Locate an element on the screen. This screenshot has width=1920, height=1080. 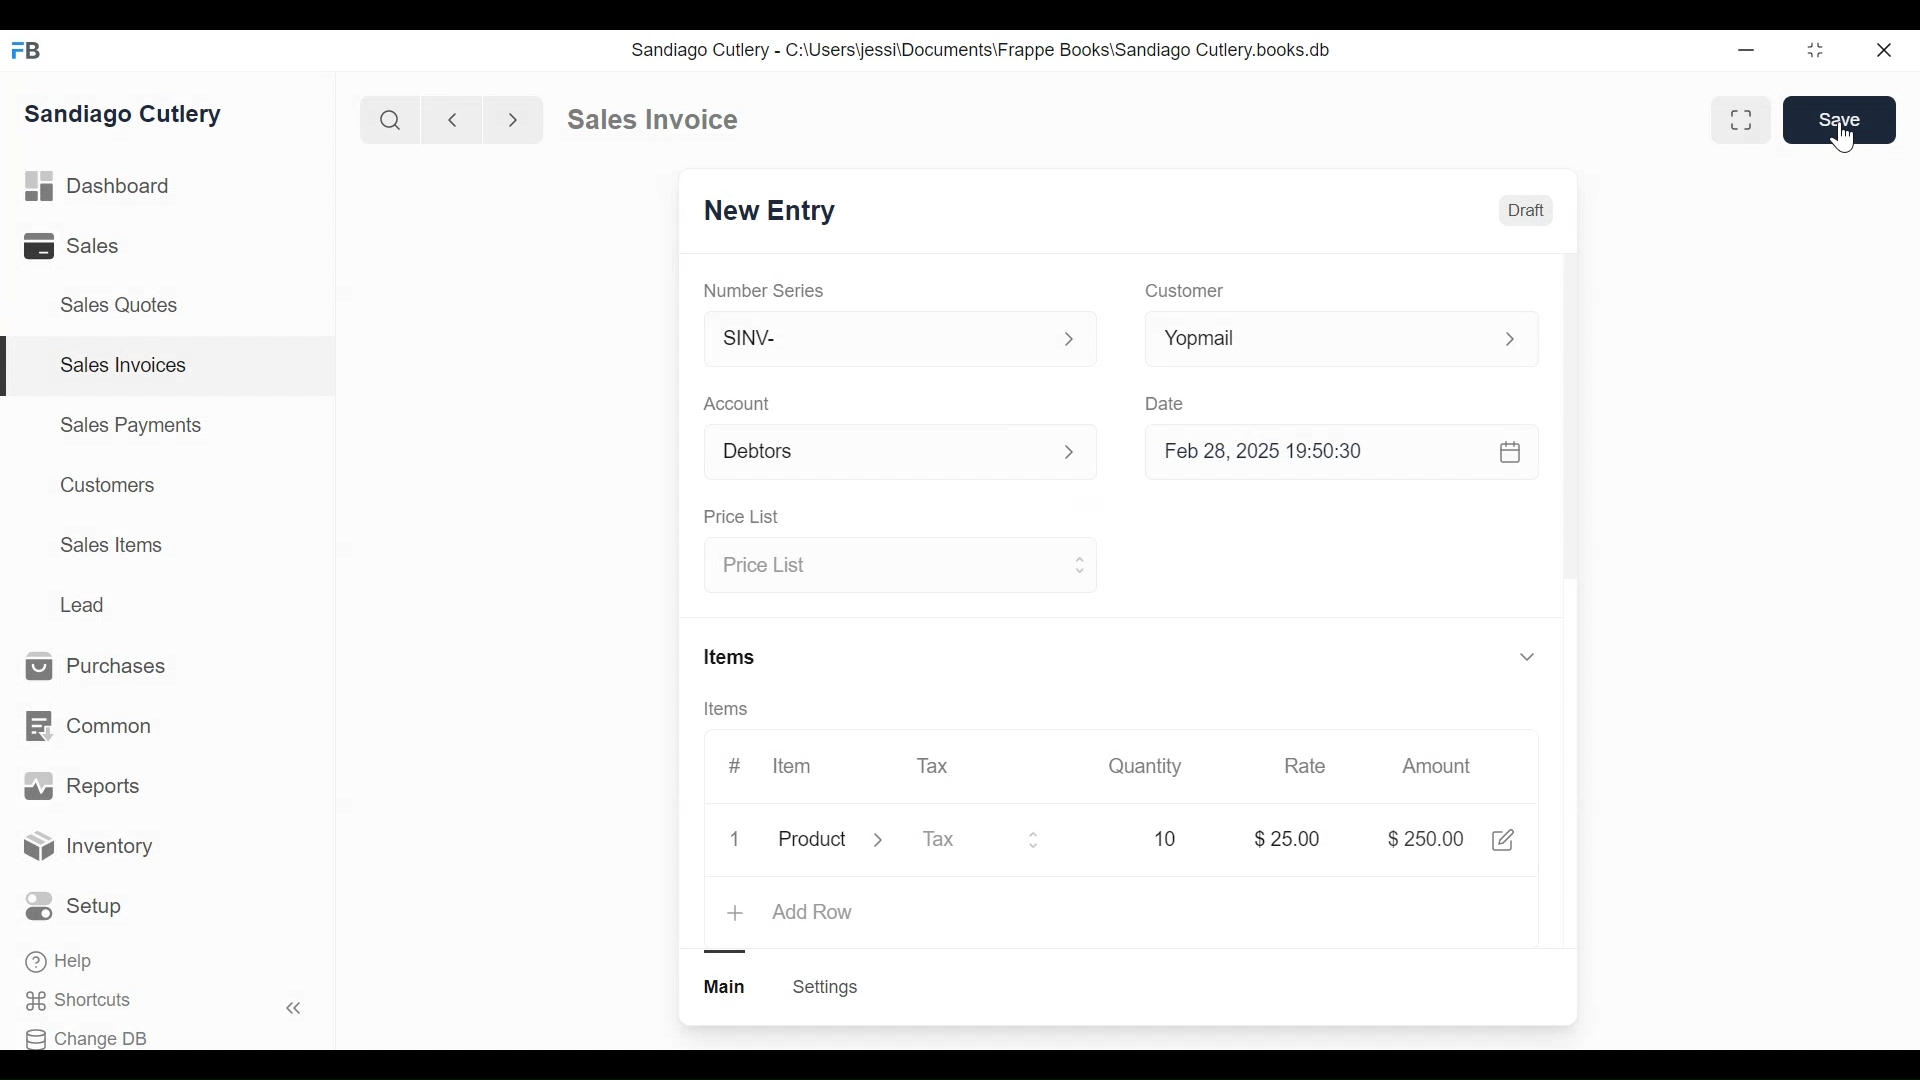
close is located at coordinates (1886, 51).